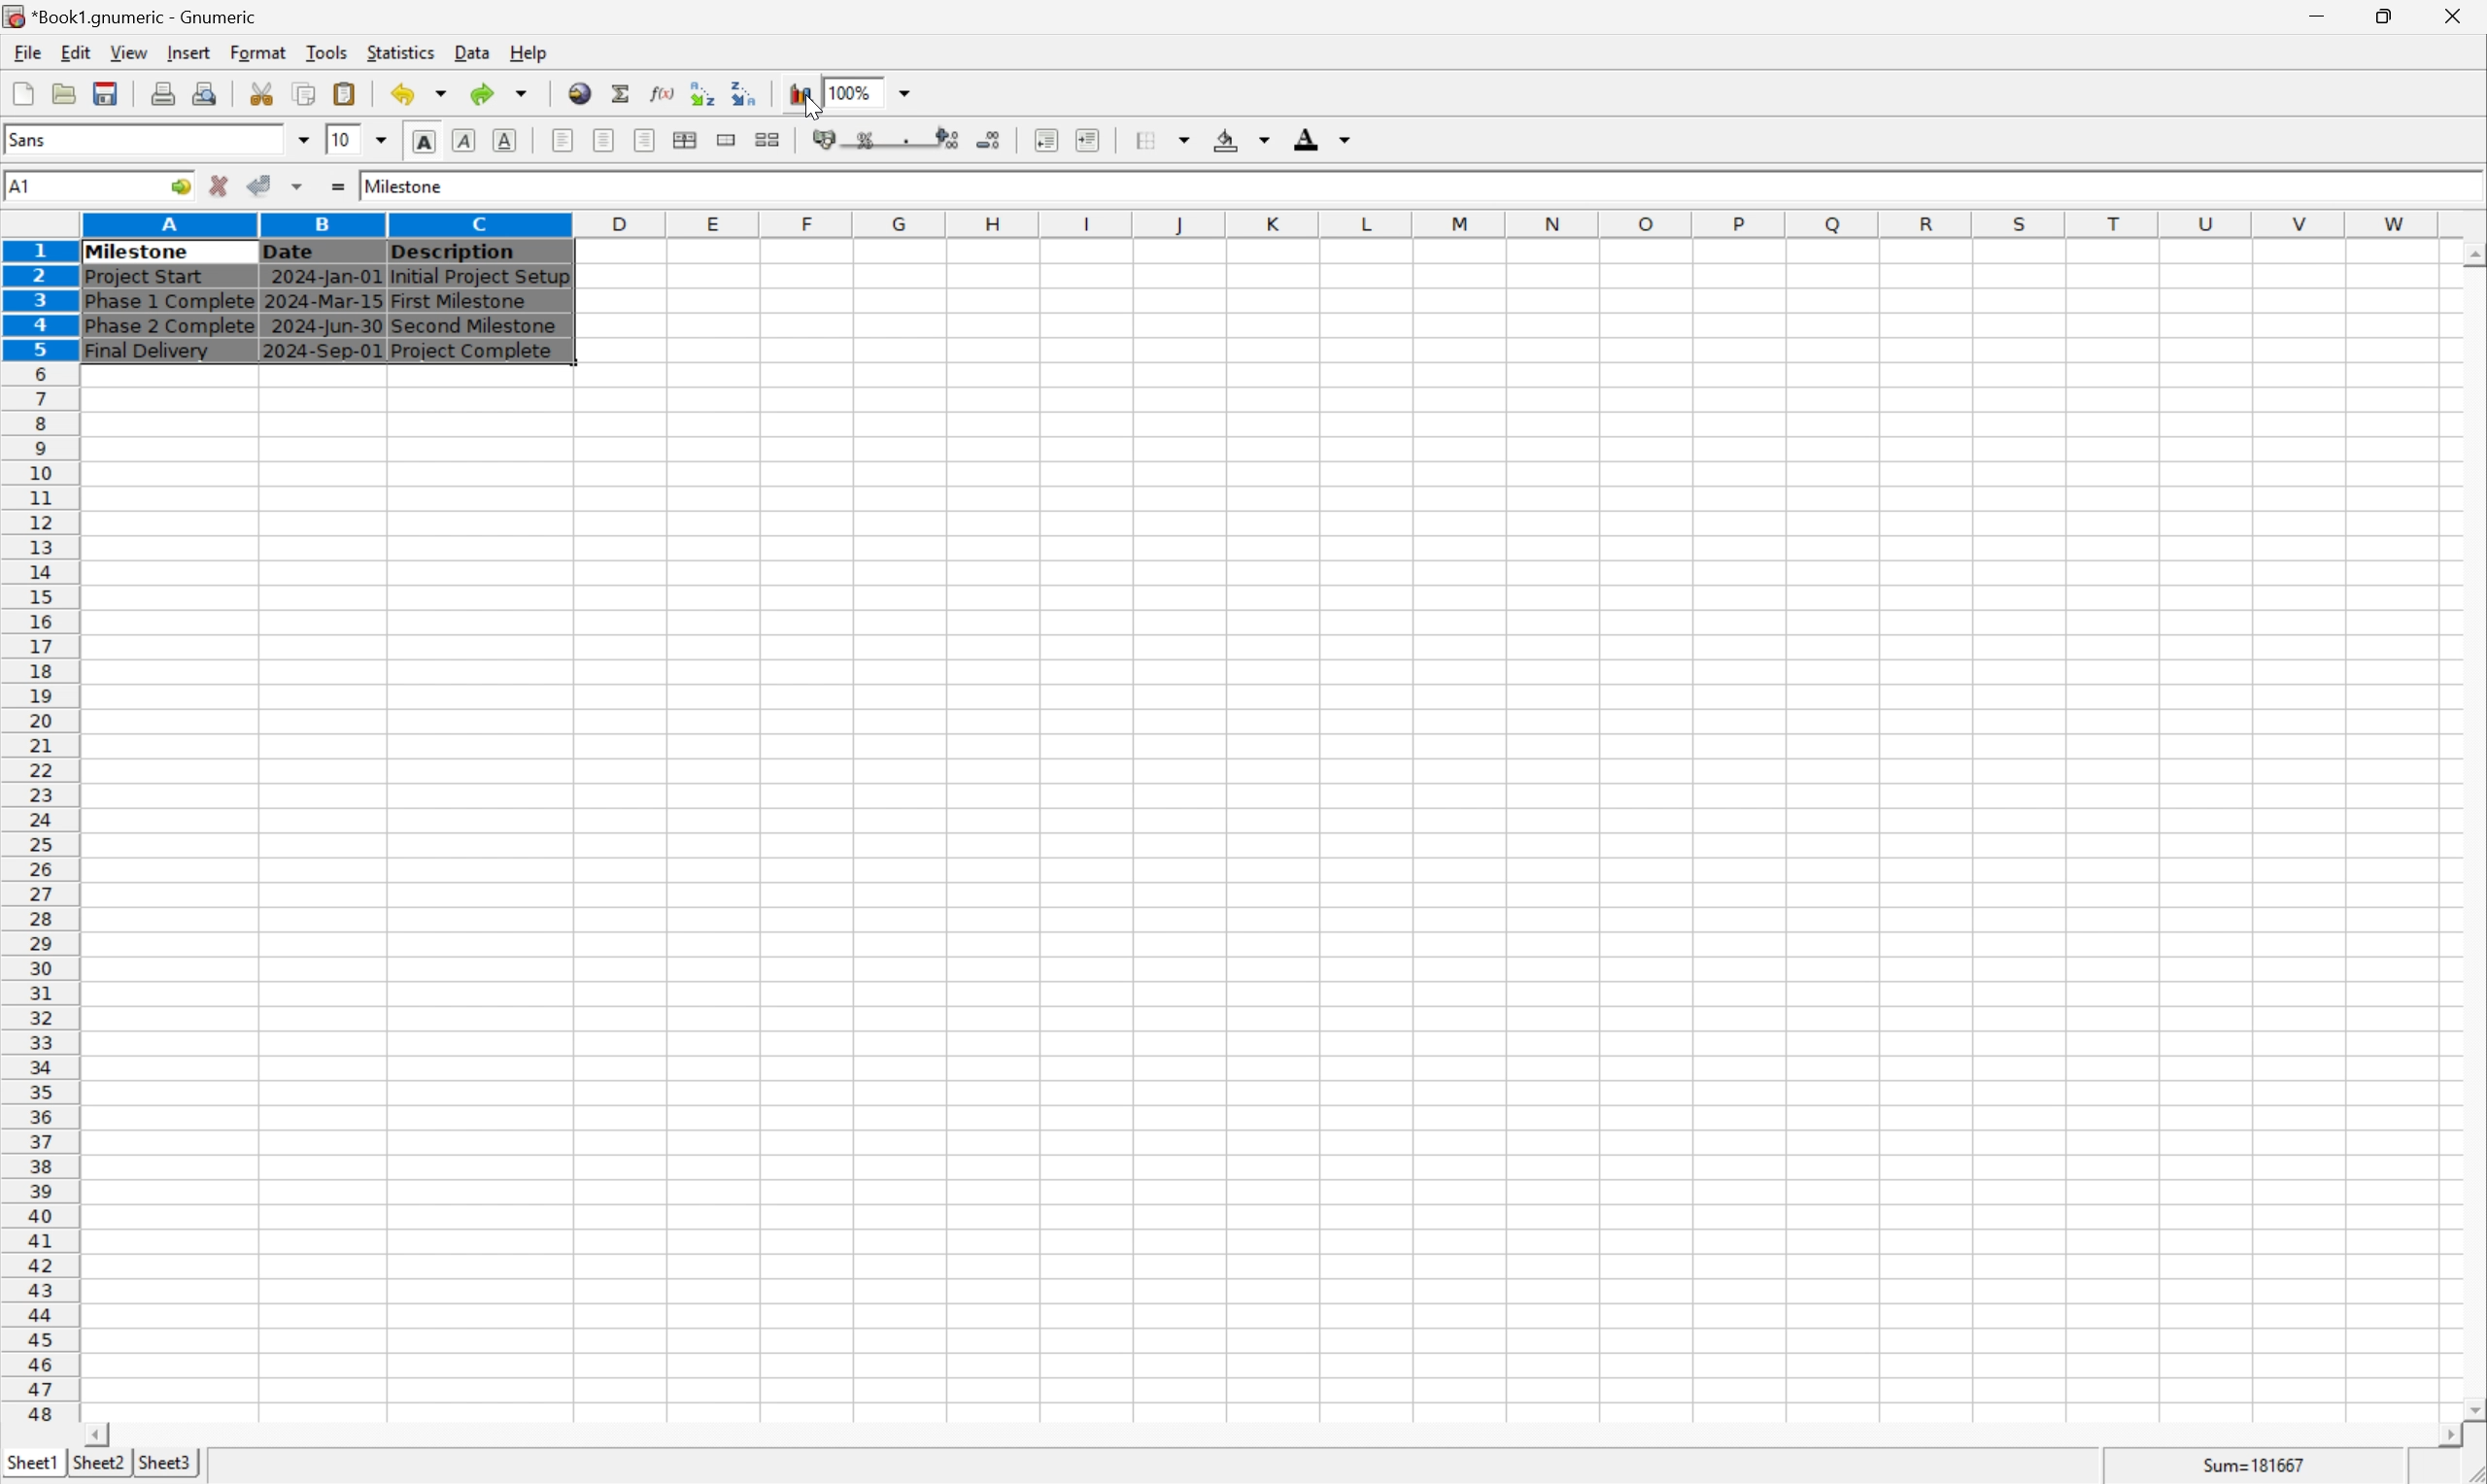  Describe the element at coordinates (226, 188) in the screenshot. I see `cancel changes` at that location.